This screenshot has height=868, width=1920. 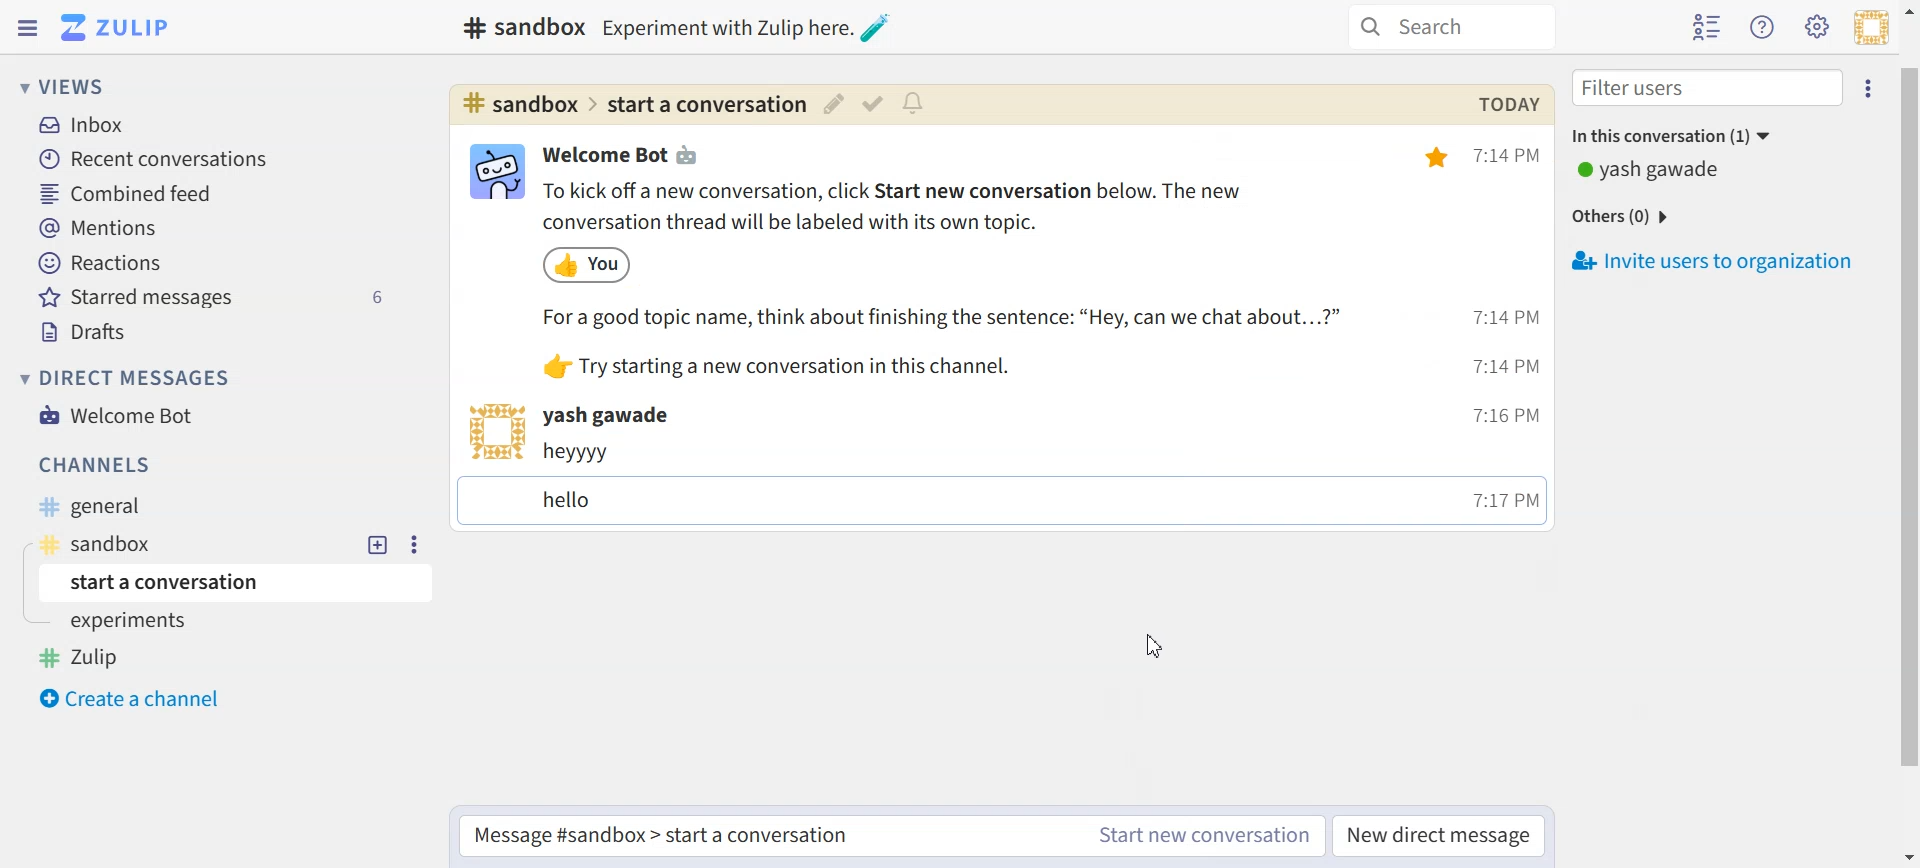 I want to click on Direct messages, so click(x=130, y=378).